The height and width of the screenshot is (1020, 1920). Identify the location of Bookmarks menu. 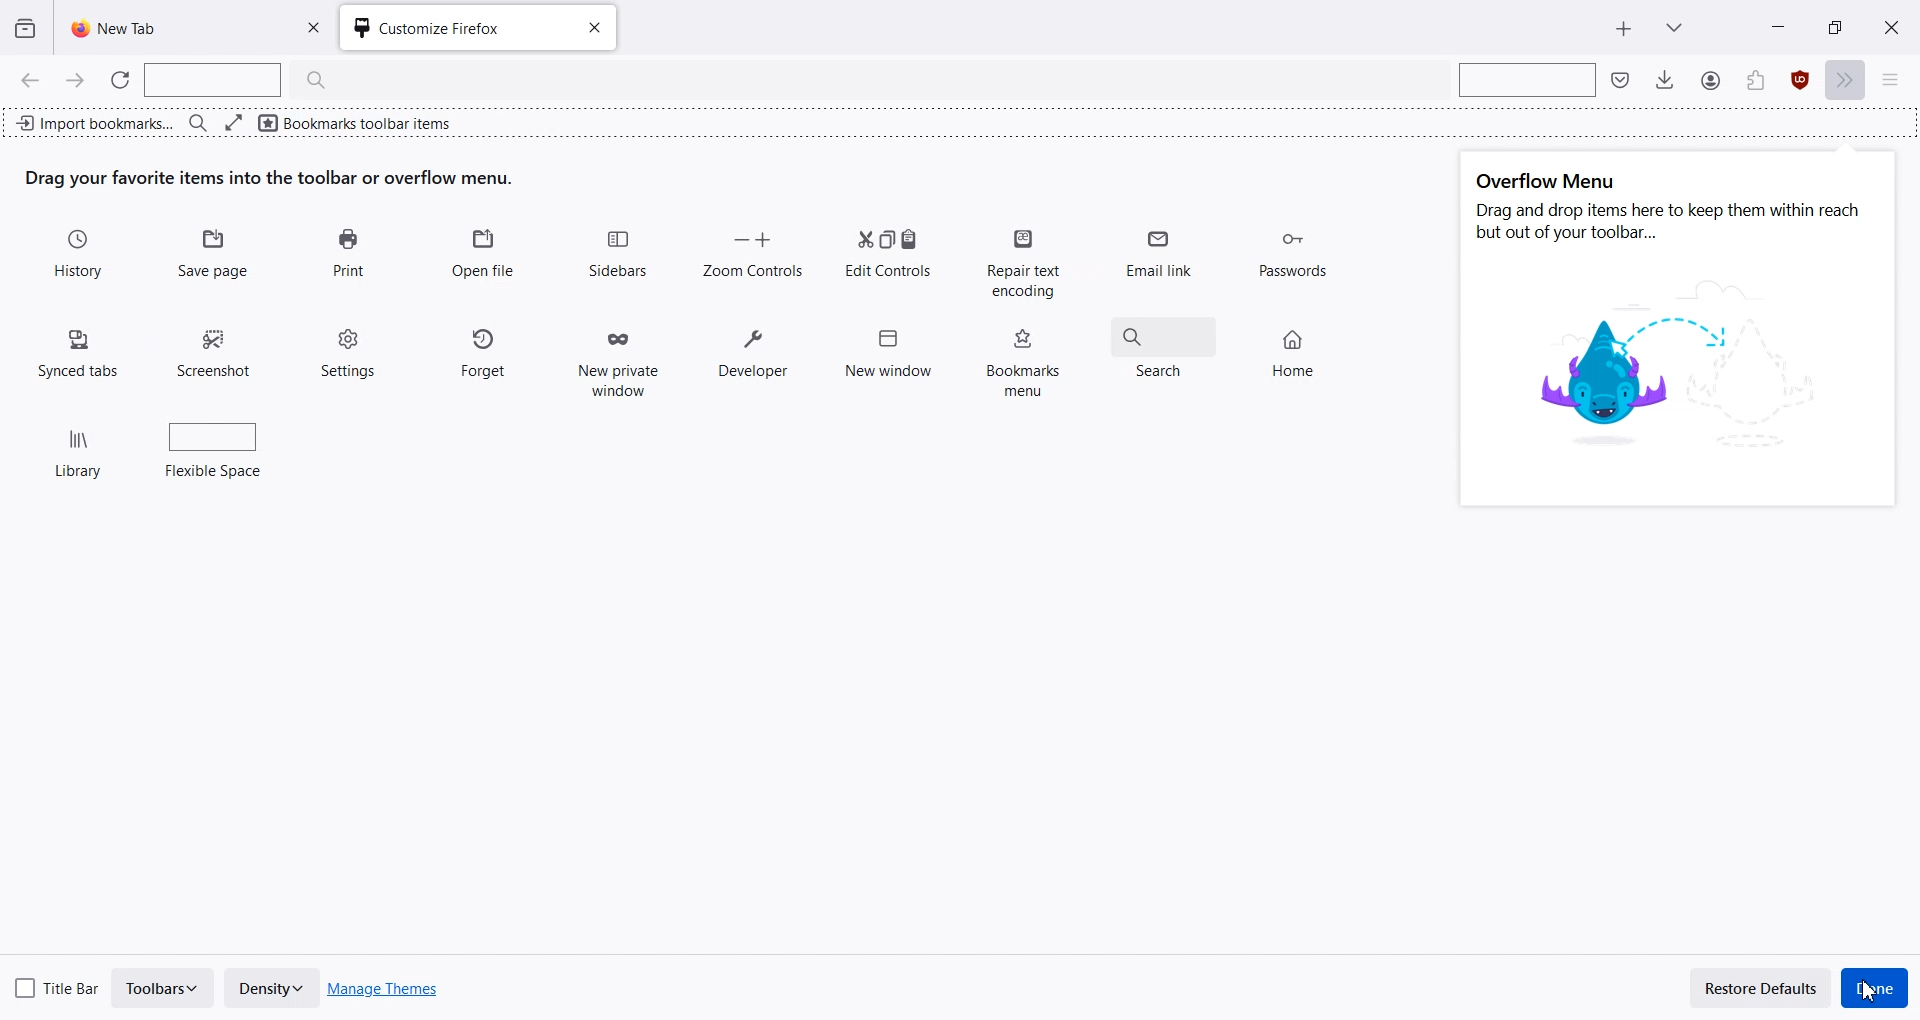
(1022, 361).